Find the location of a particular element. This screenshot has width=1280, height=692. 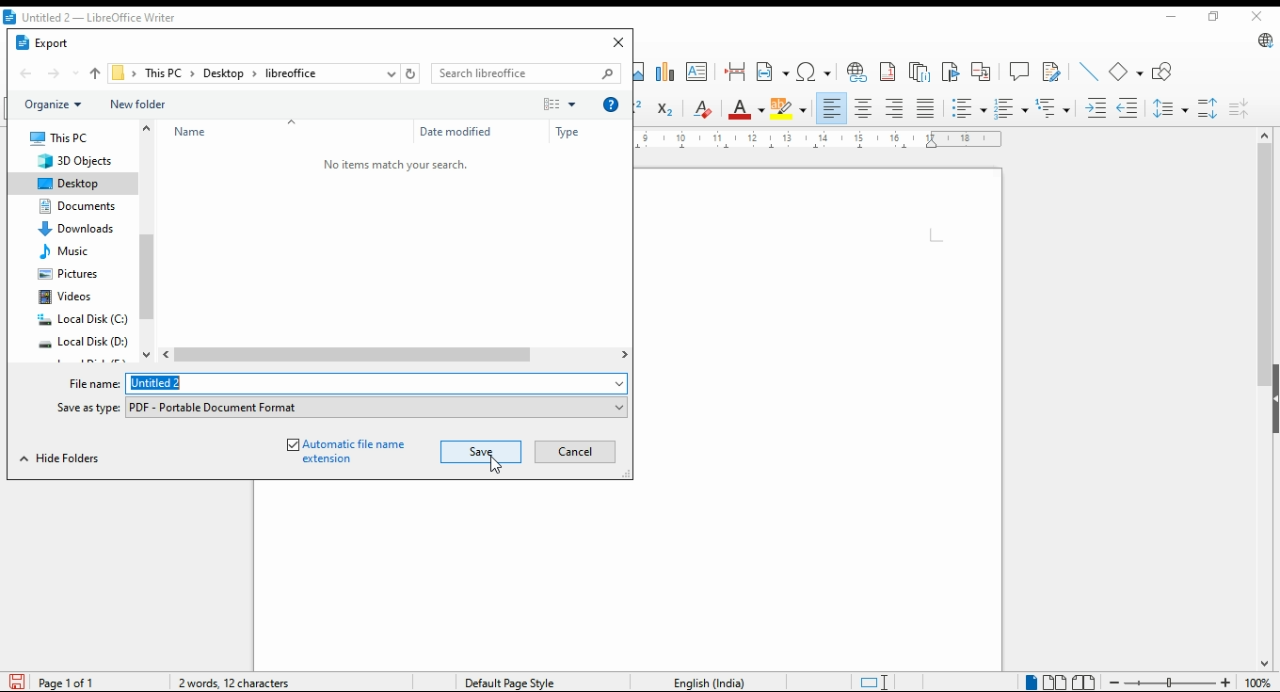

language is located at coordinates (706, 680).